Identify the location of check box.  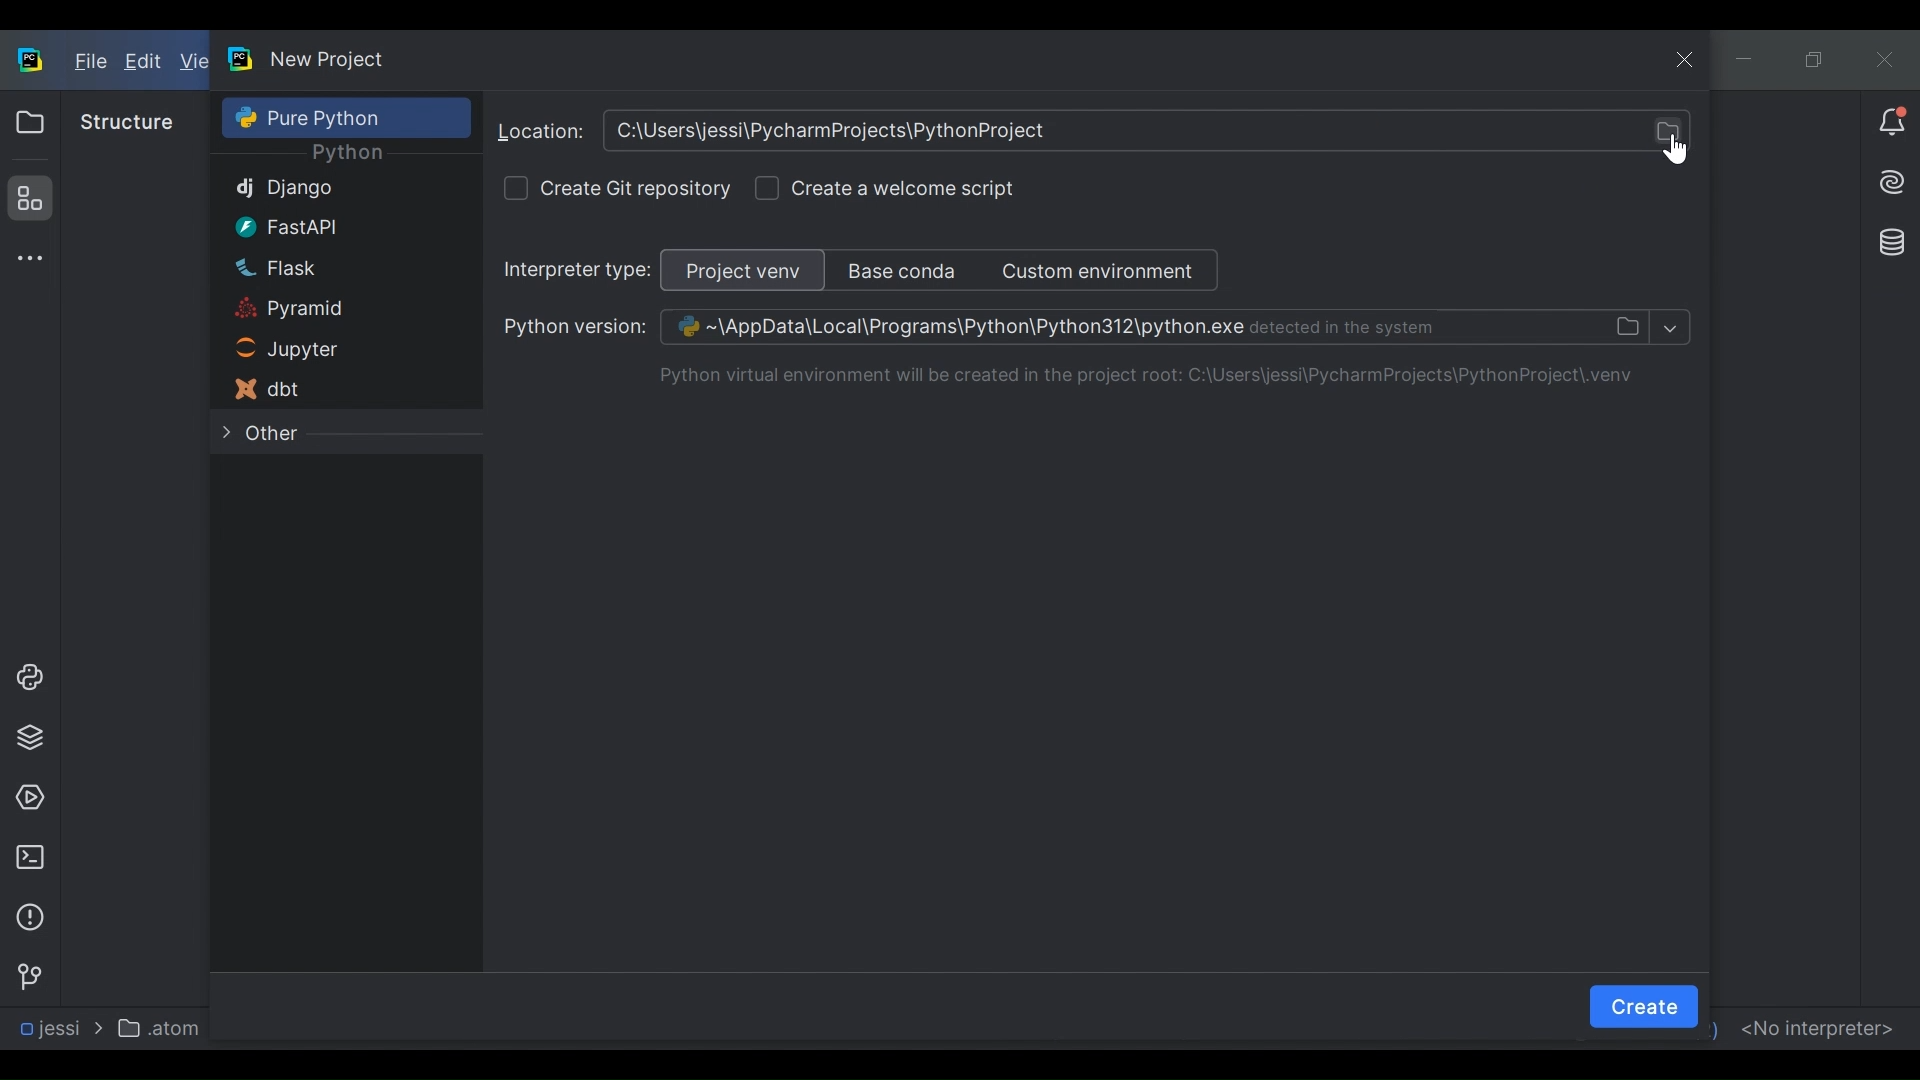
(766, 189).